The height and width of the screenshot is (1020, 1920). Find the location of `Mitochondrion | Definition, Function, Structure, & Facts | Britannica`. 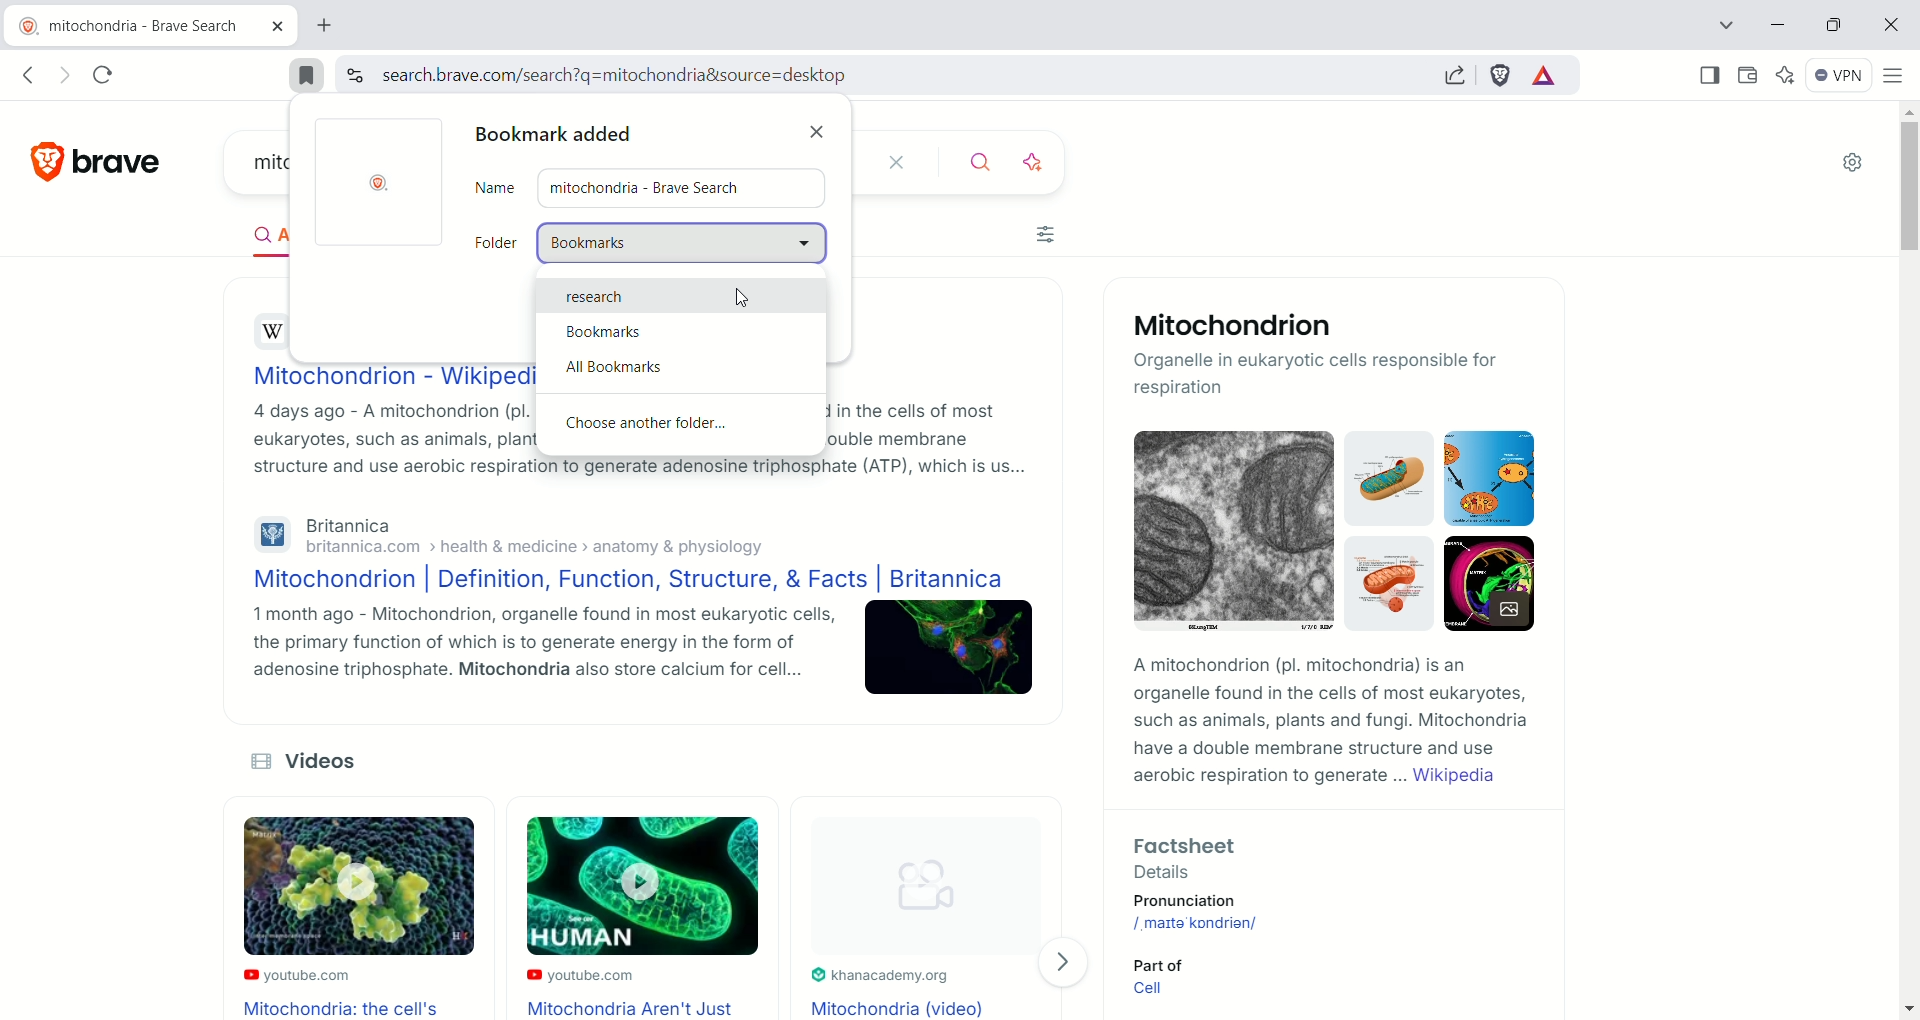

Mitochondrion | Definition, Function, Structure, & Facts | Britannica is located at coordinates (622, 581).